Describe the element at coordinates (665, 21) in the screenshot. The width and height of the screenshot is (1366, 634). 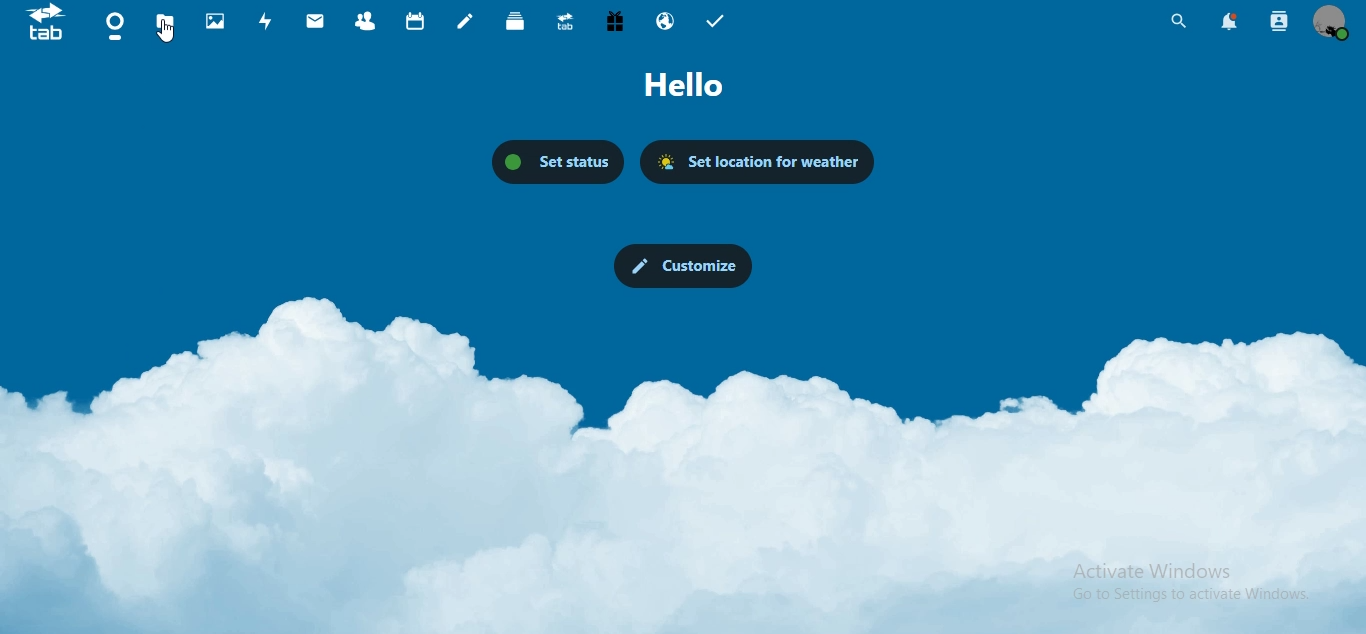
I see `email hosting` at that location.